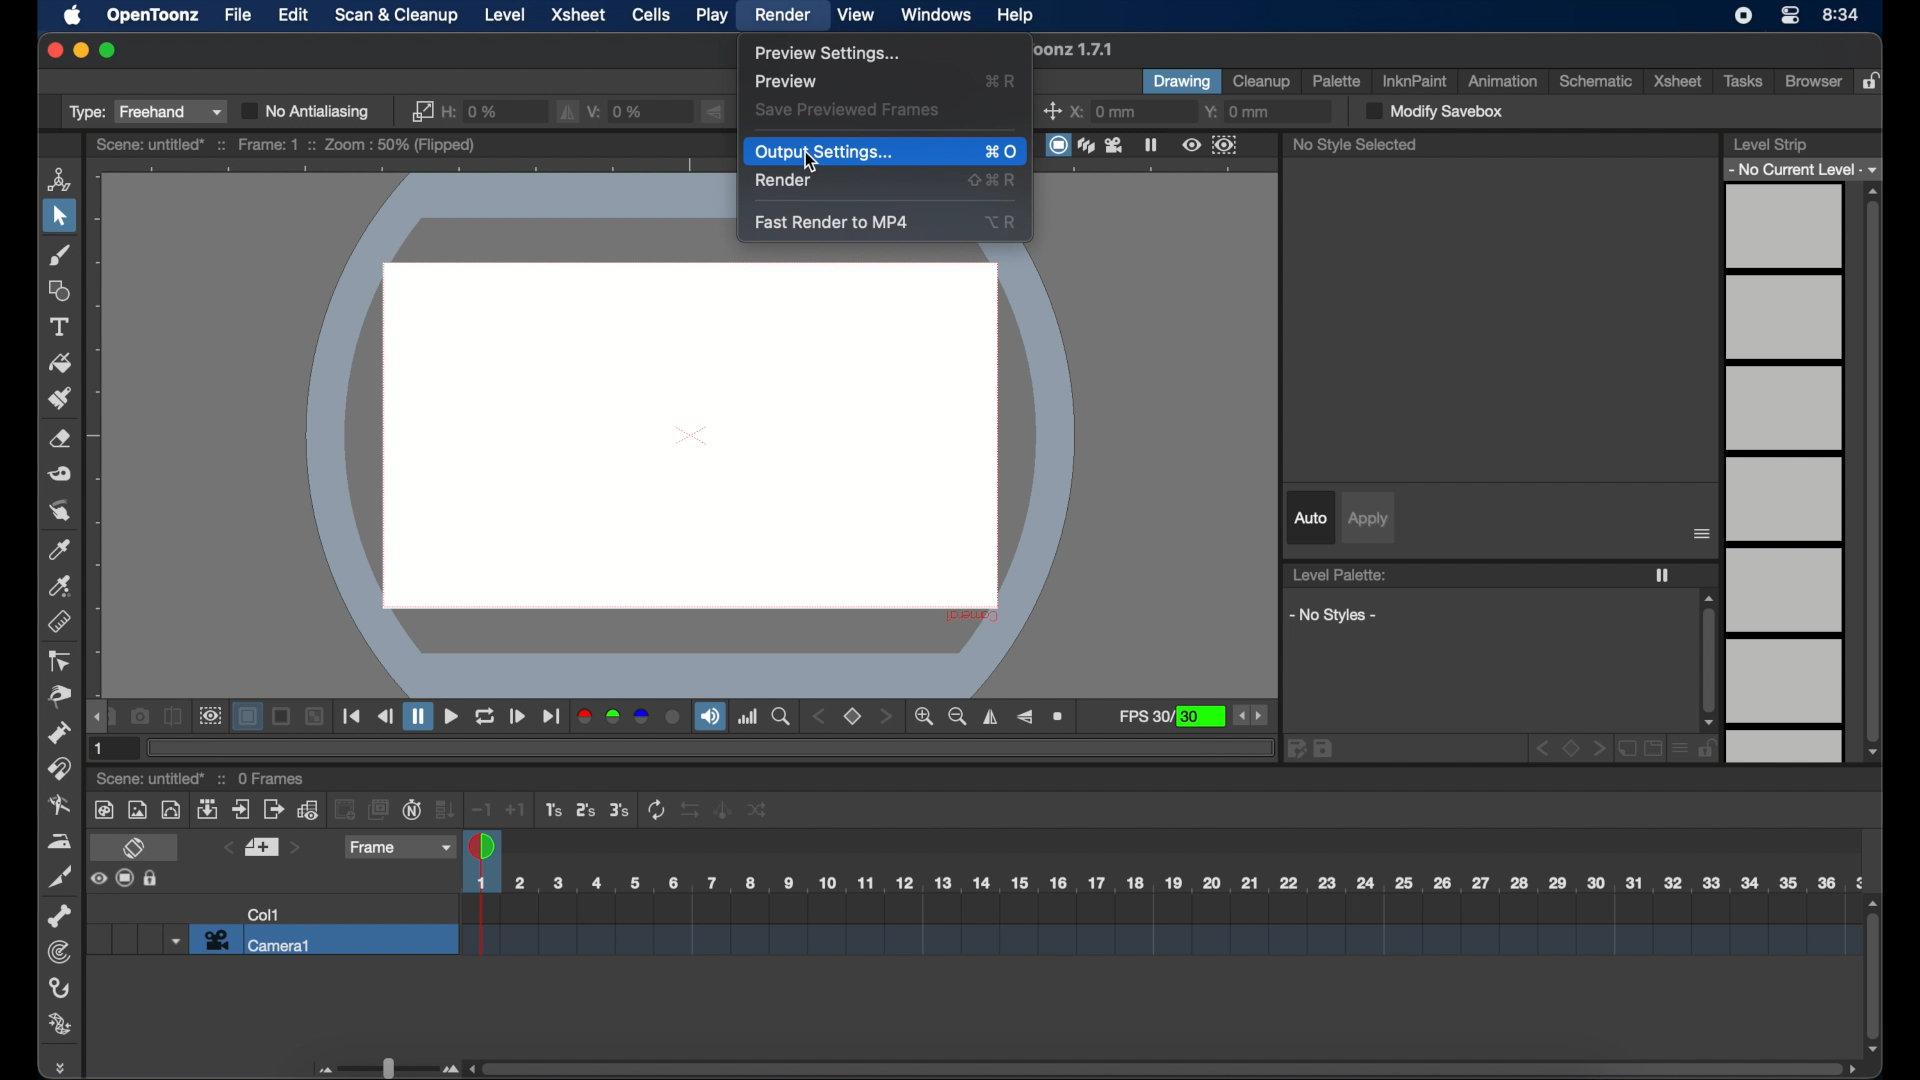 The height and width of the screenshot is (1080, 1920). I want to click on link, so click(419, 111).